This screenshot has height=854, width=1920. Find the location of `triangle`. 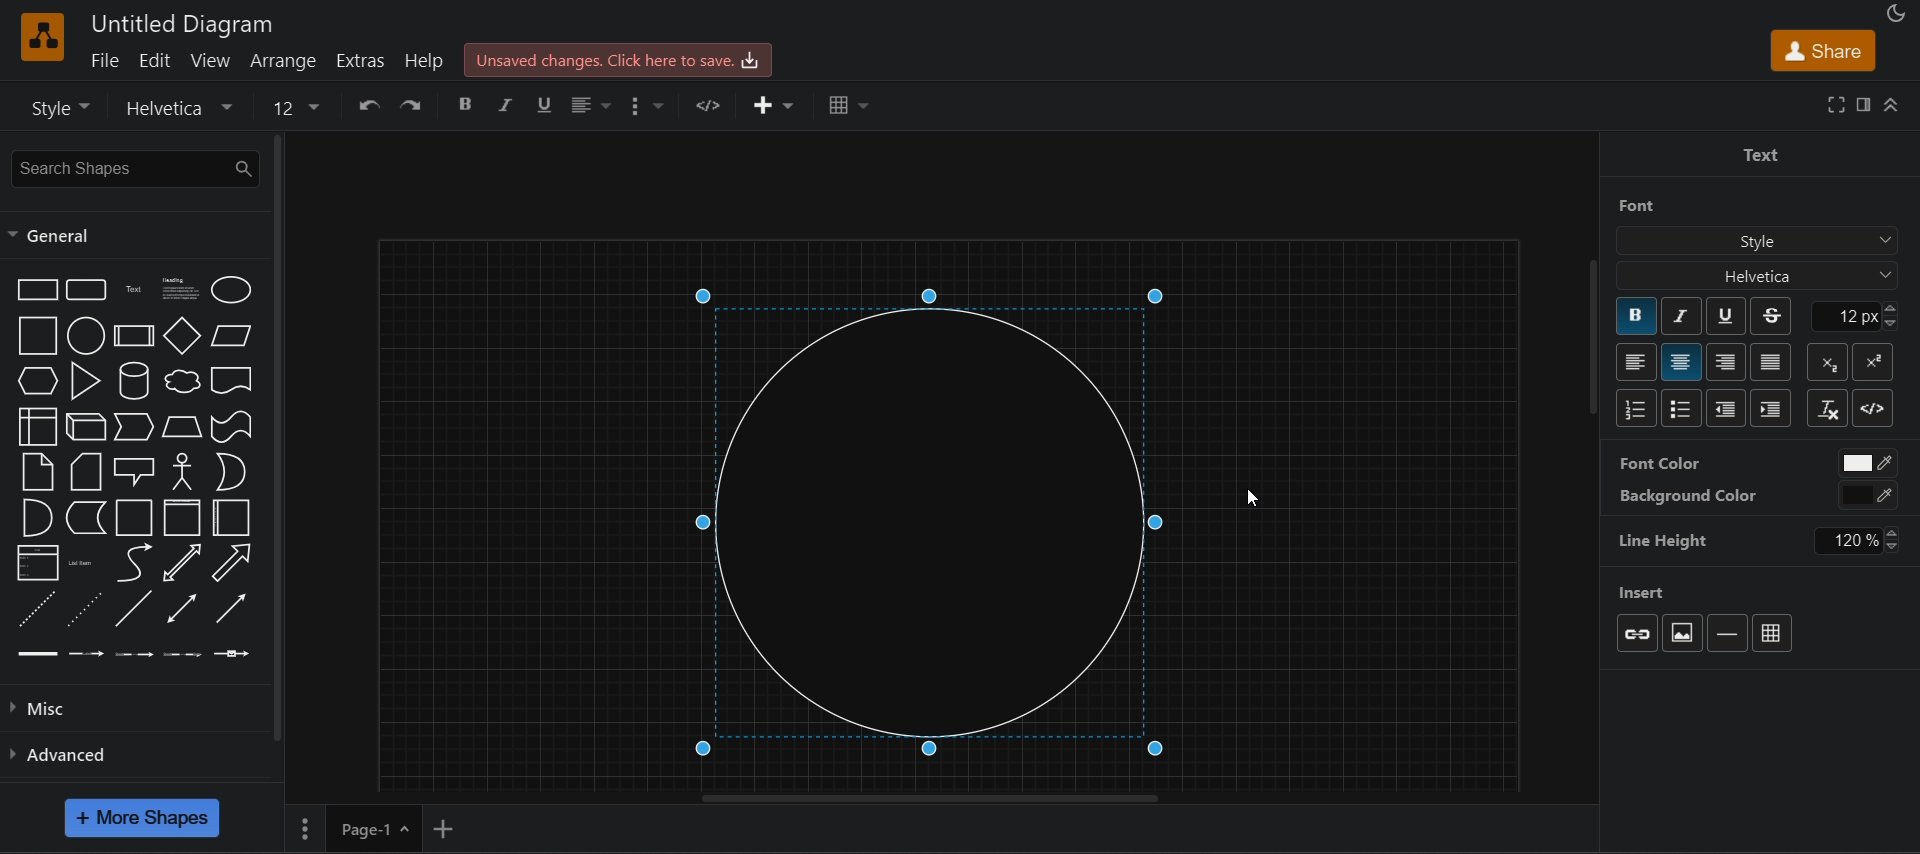

triangle is located at coordinates (89, 381).